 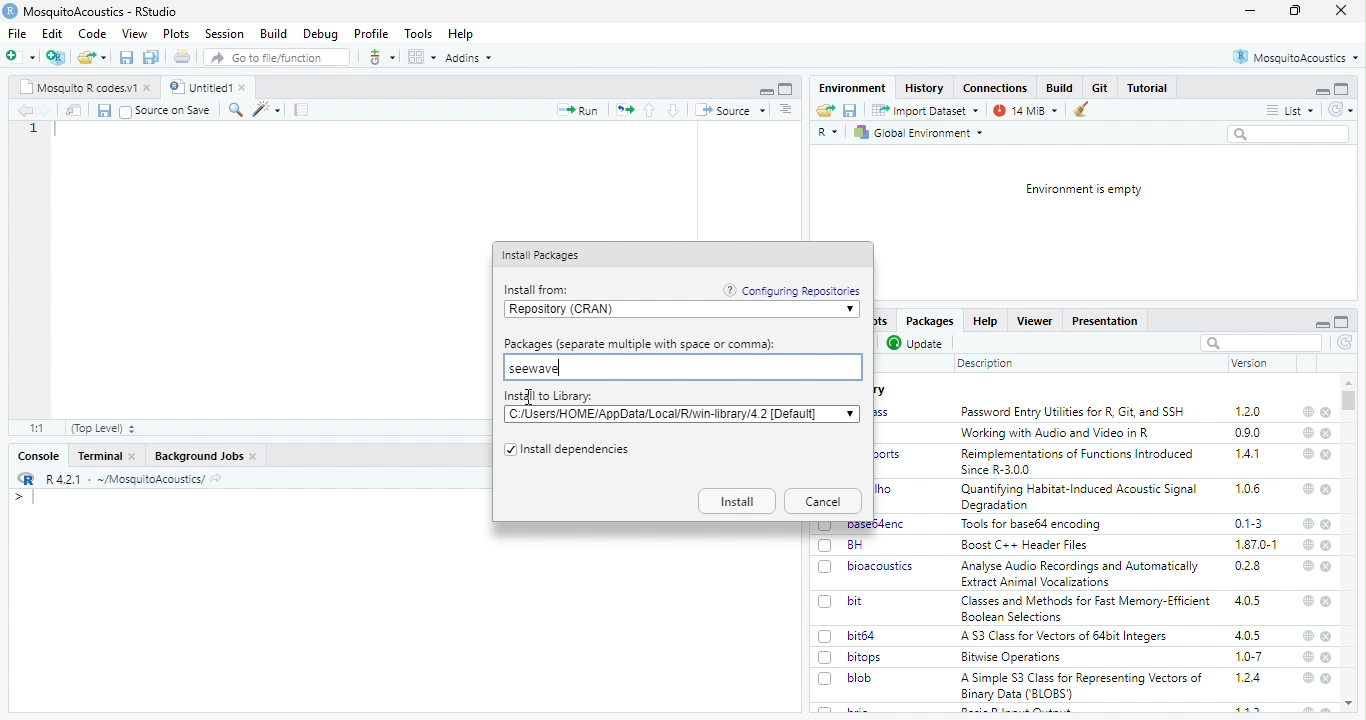 What do you see at coordinates (1251, 11) in the screenshot?
I see `minimise` at bounding box center [1251, 11].